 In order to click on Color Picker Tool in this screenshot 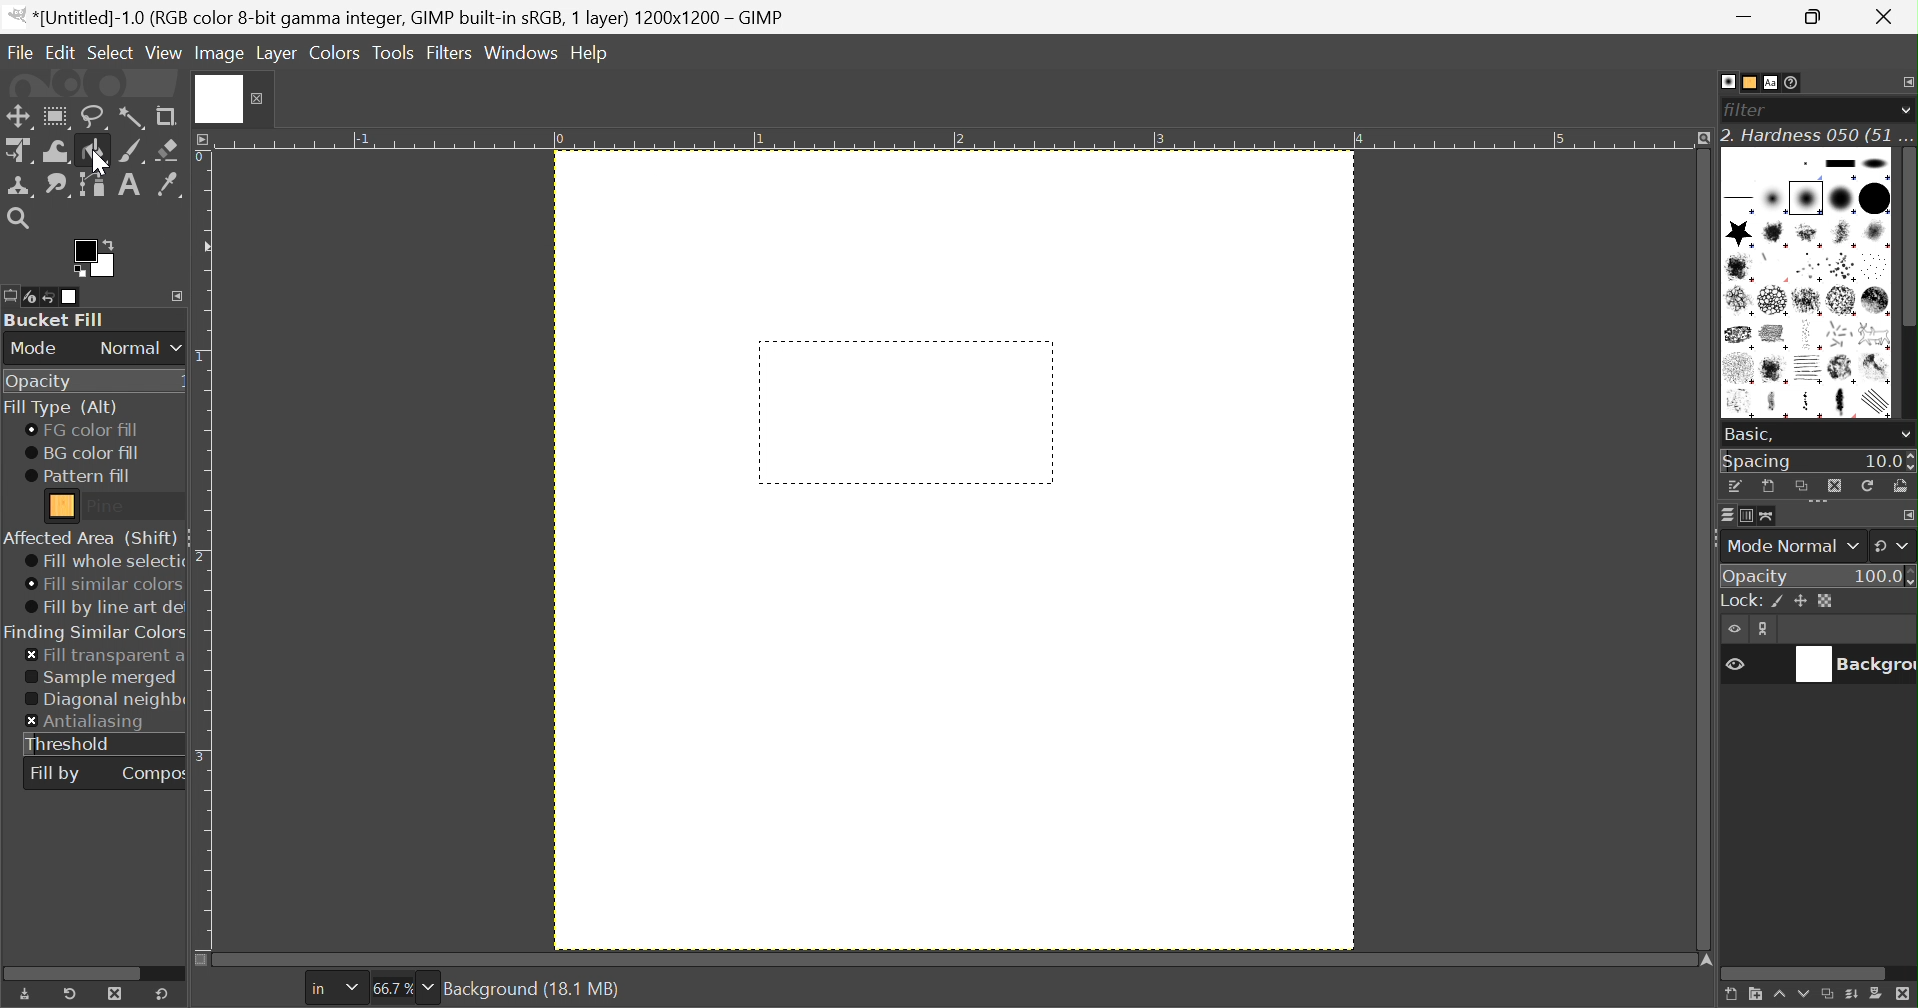, I will do `click(167, 184)`.